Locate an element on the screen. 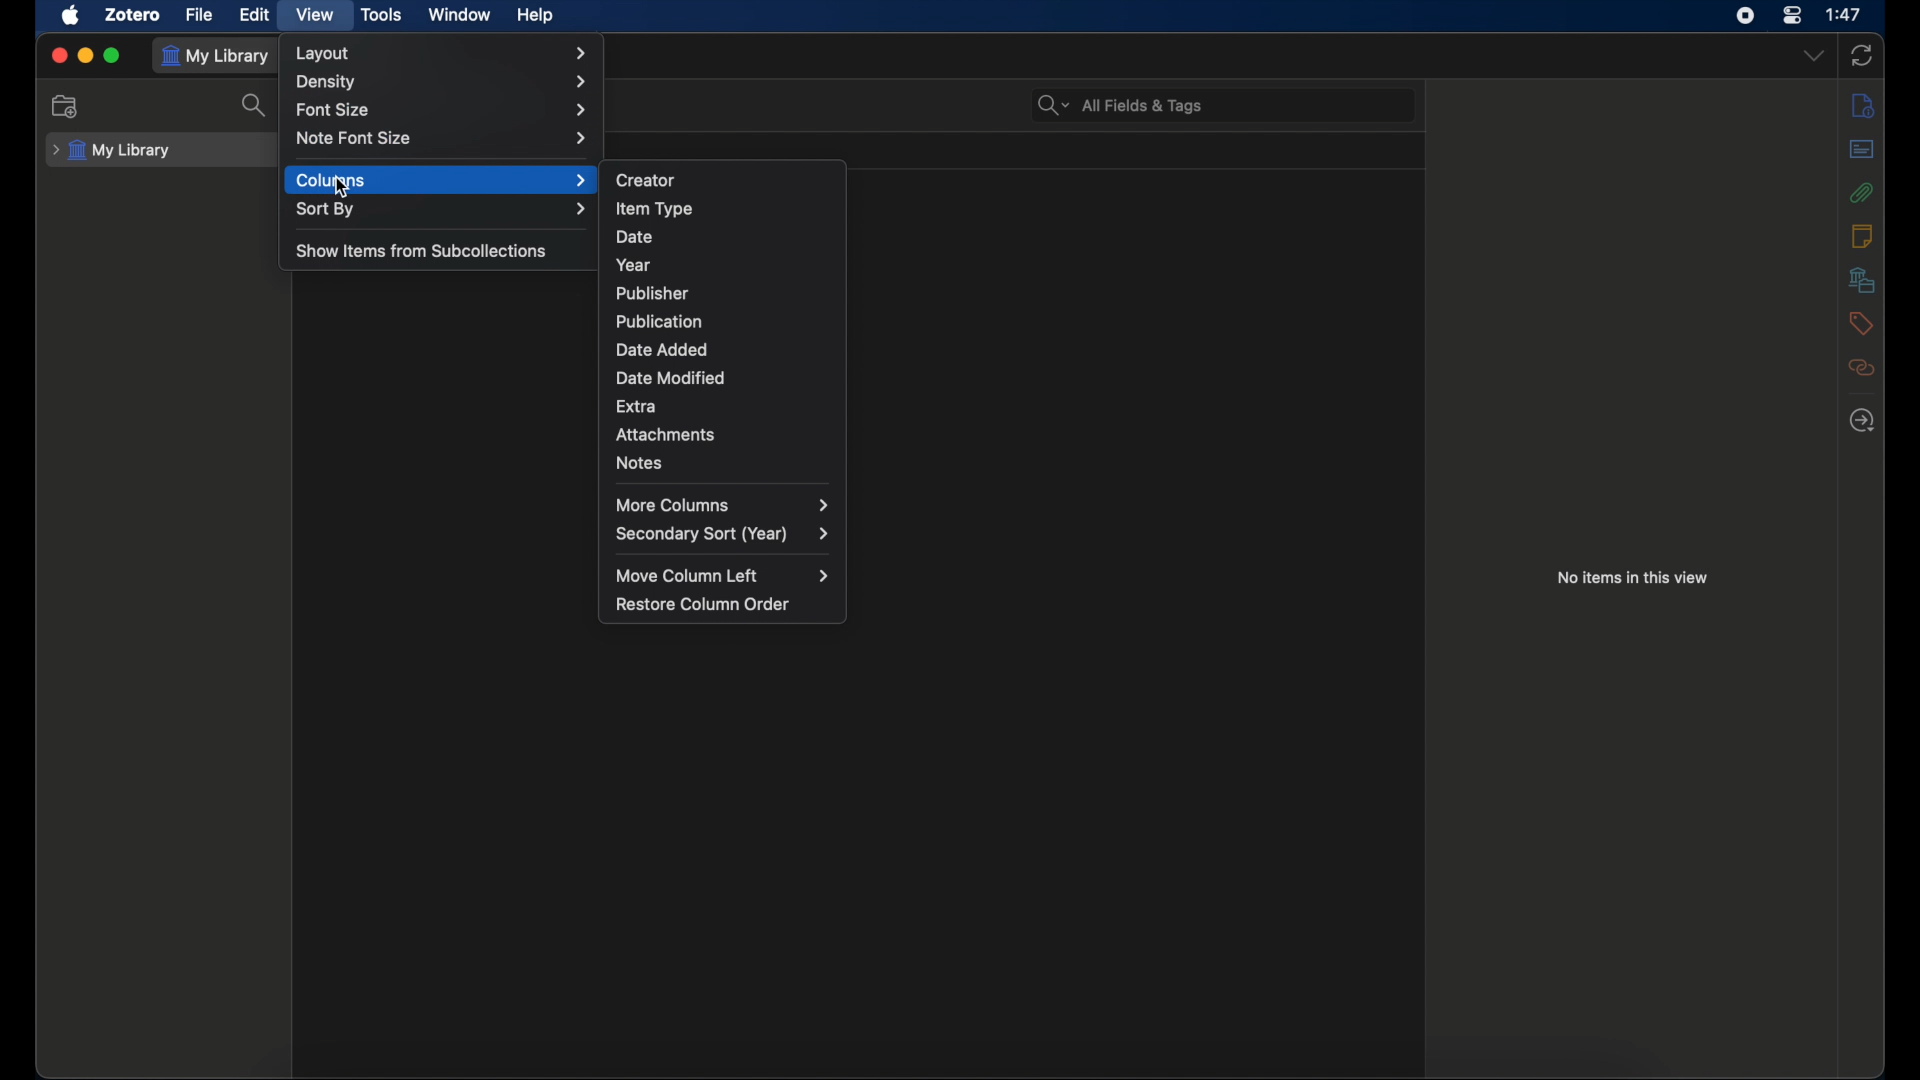 The image size is (1920, 1080). creator is located at coordinates (647, 180).